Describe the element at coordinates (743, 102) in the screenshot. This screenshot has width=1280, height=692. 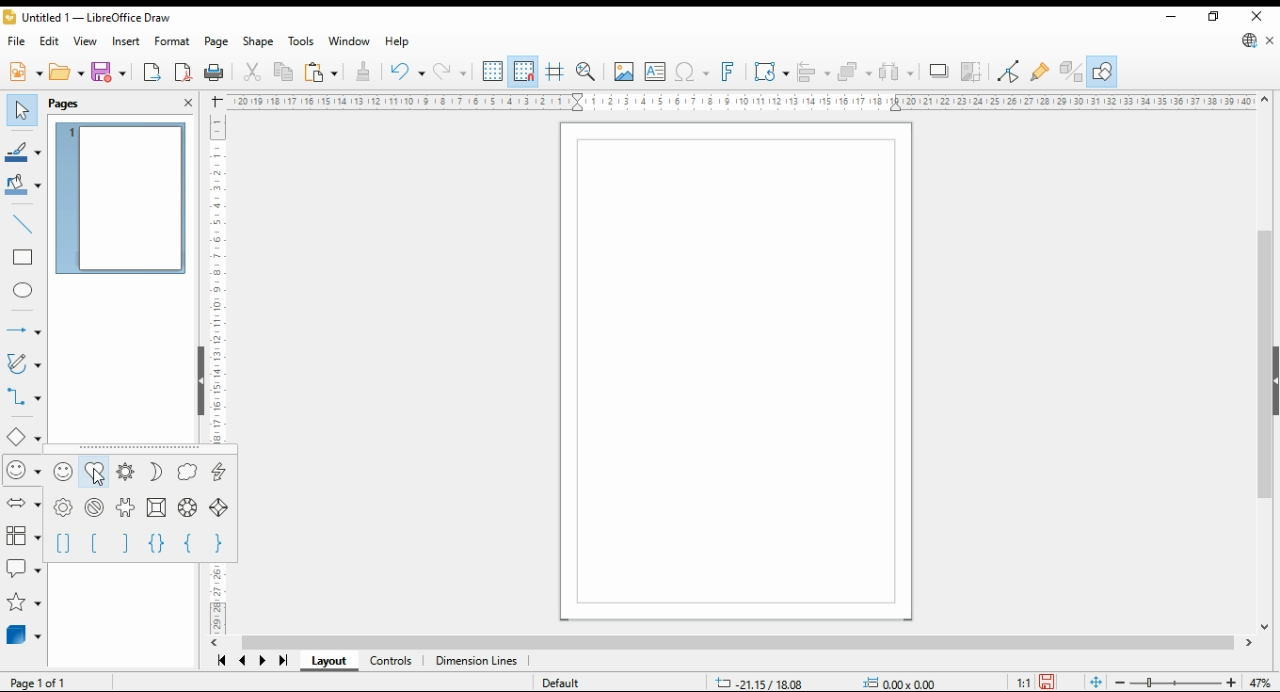
I see `Ruler` at that location.